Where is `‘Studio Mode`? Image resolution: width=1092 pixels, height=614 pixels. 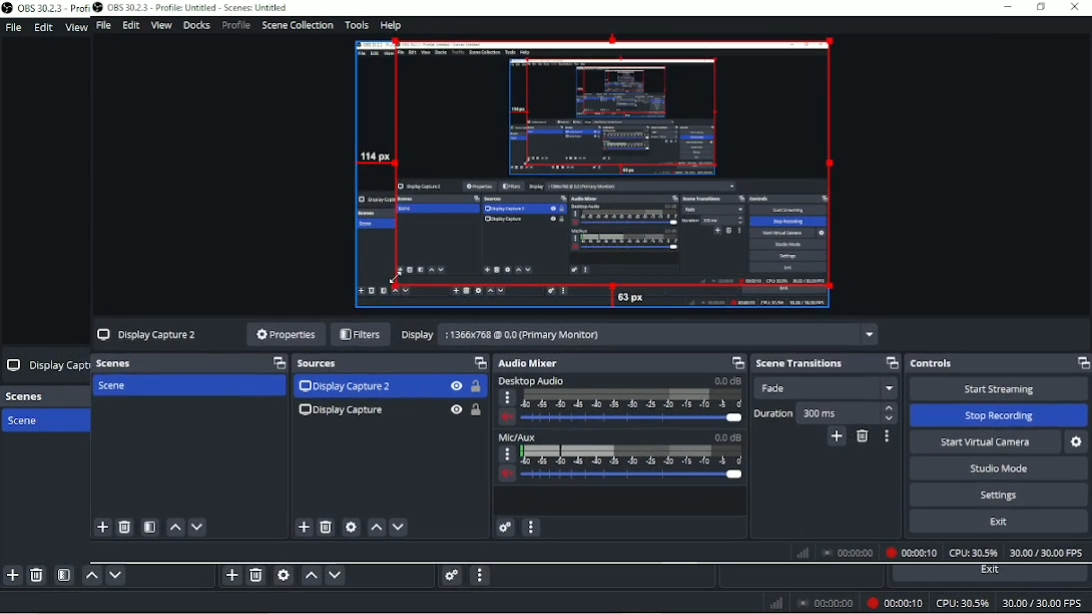 ‘Studio Mode is located at coordinates (997, 467).